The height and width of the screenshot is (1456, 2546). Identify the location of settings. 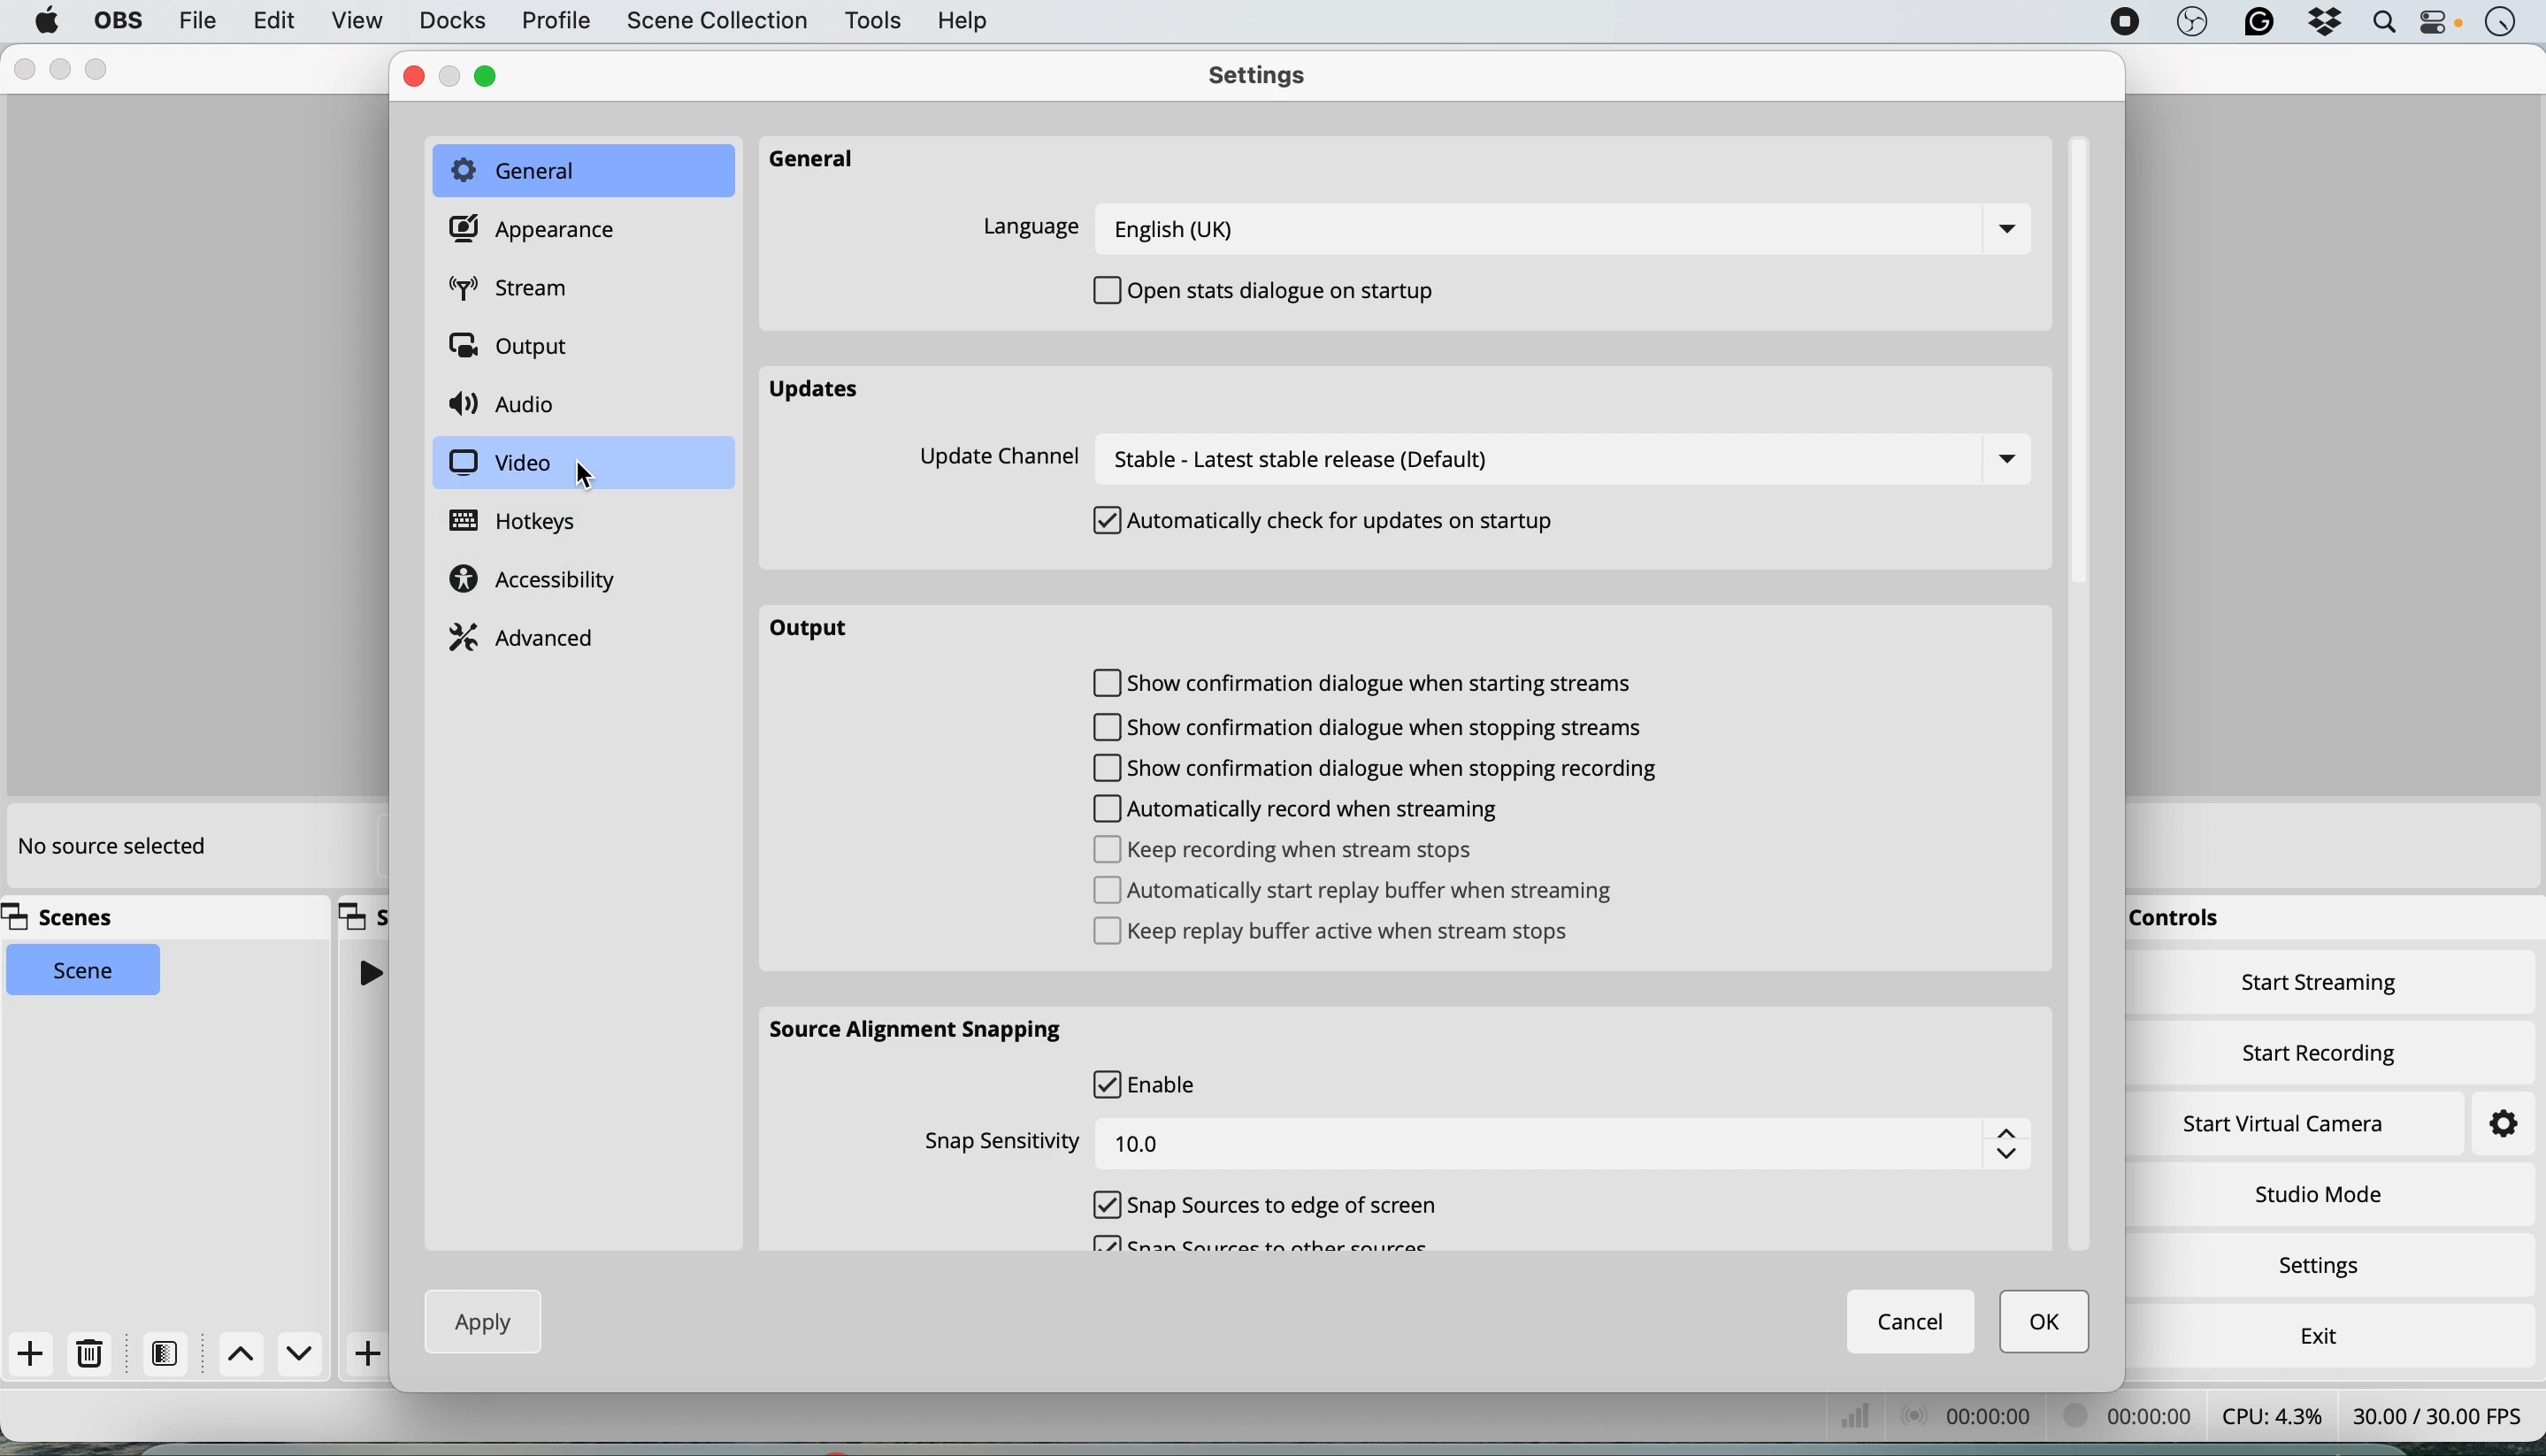
(1267, 79).